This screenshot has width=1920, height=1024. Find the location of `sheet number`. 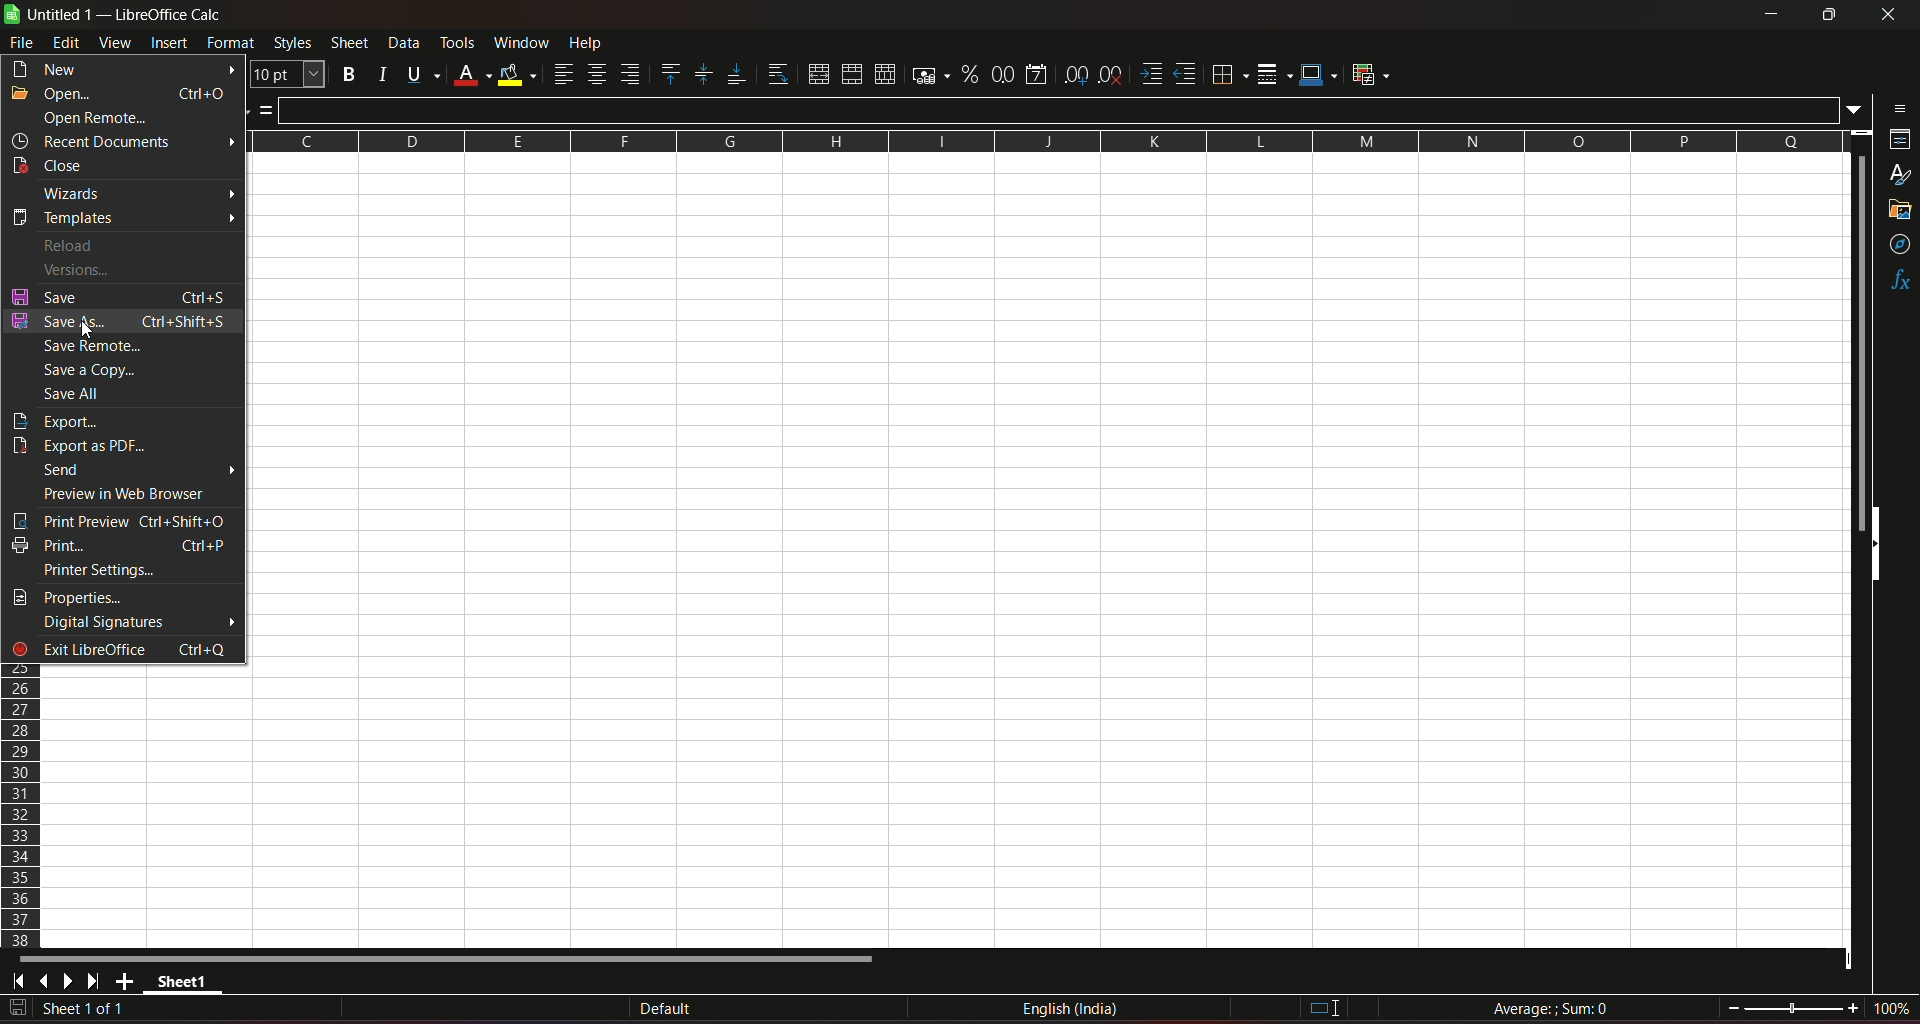

sheet number is located at coordinates (94, 1010).